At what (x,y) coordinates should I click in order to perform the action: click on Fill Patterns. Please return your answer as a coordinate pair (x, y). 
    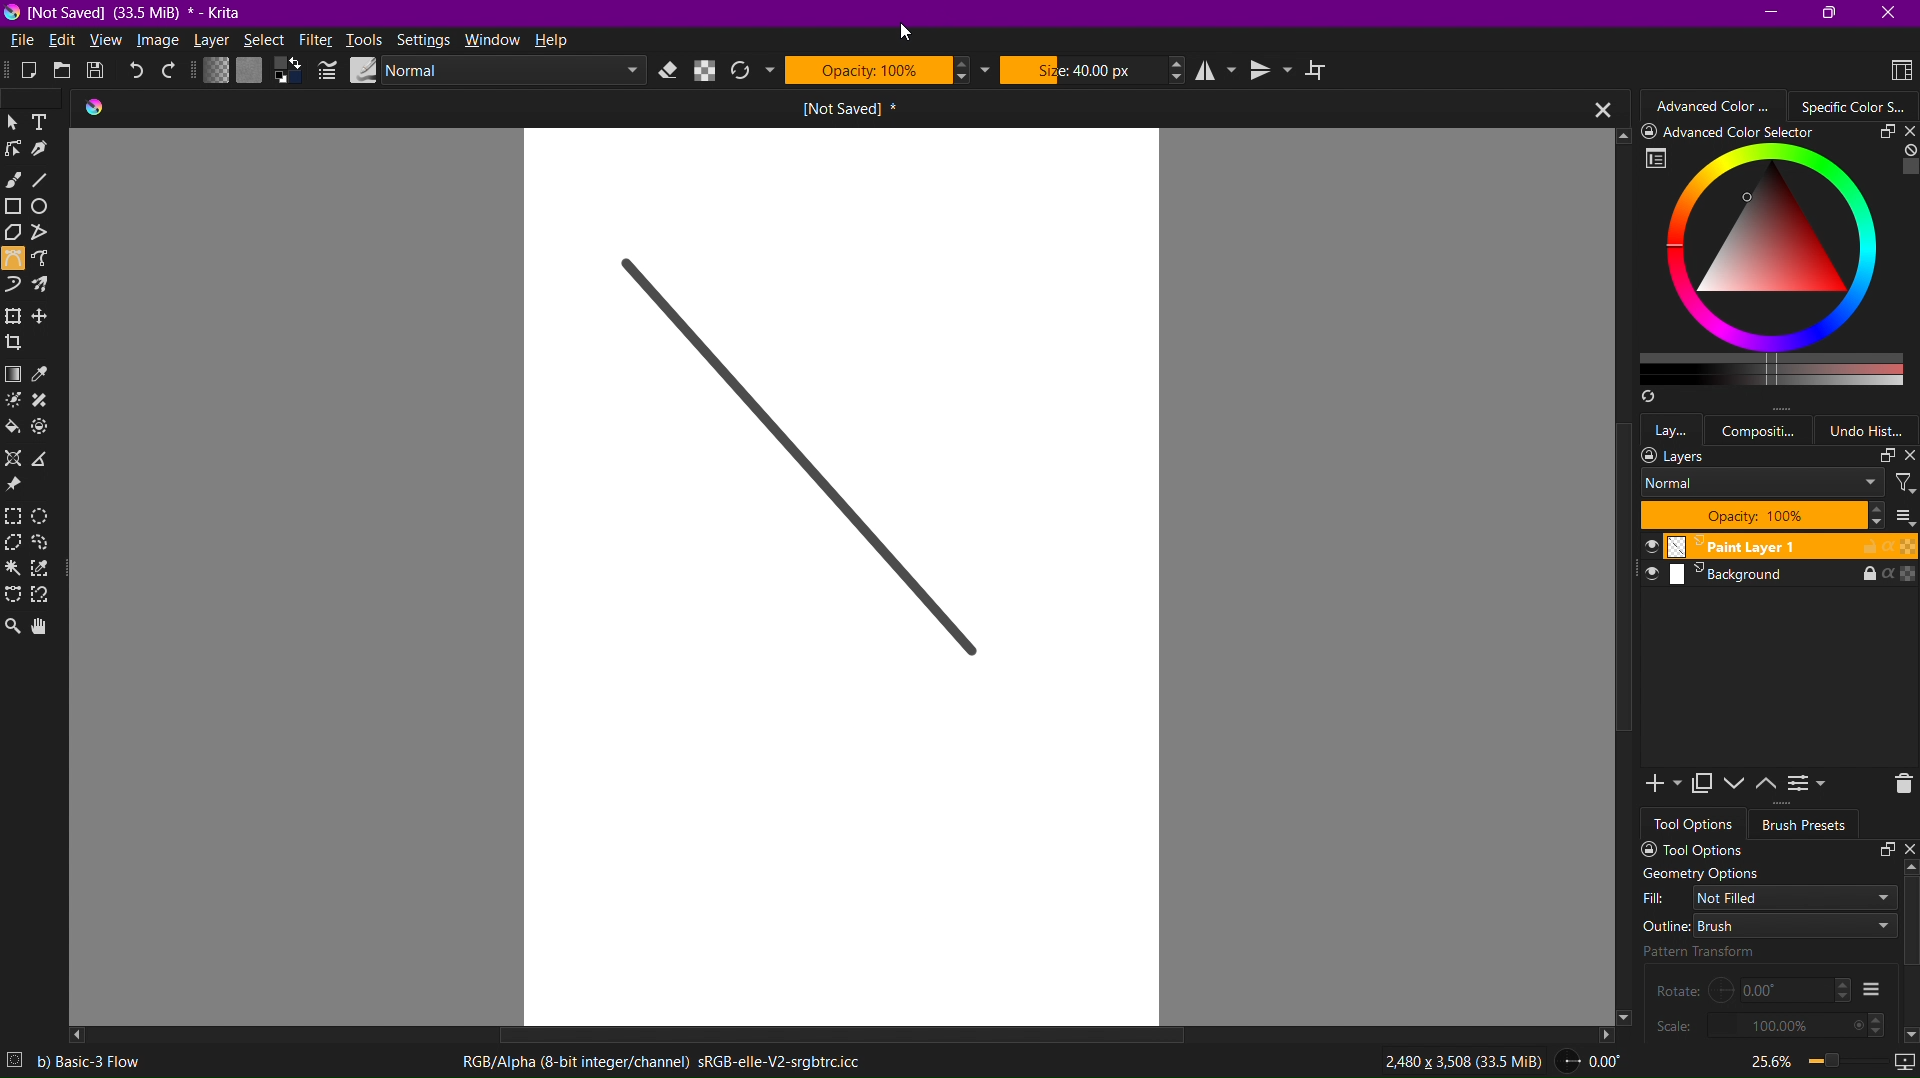
    Looking at the image, I should click on (249, 72).